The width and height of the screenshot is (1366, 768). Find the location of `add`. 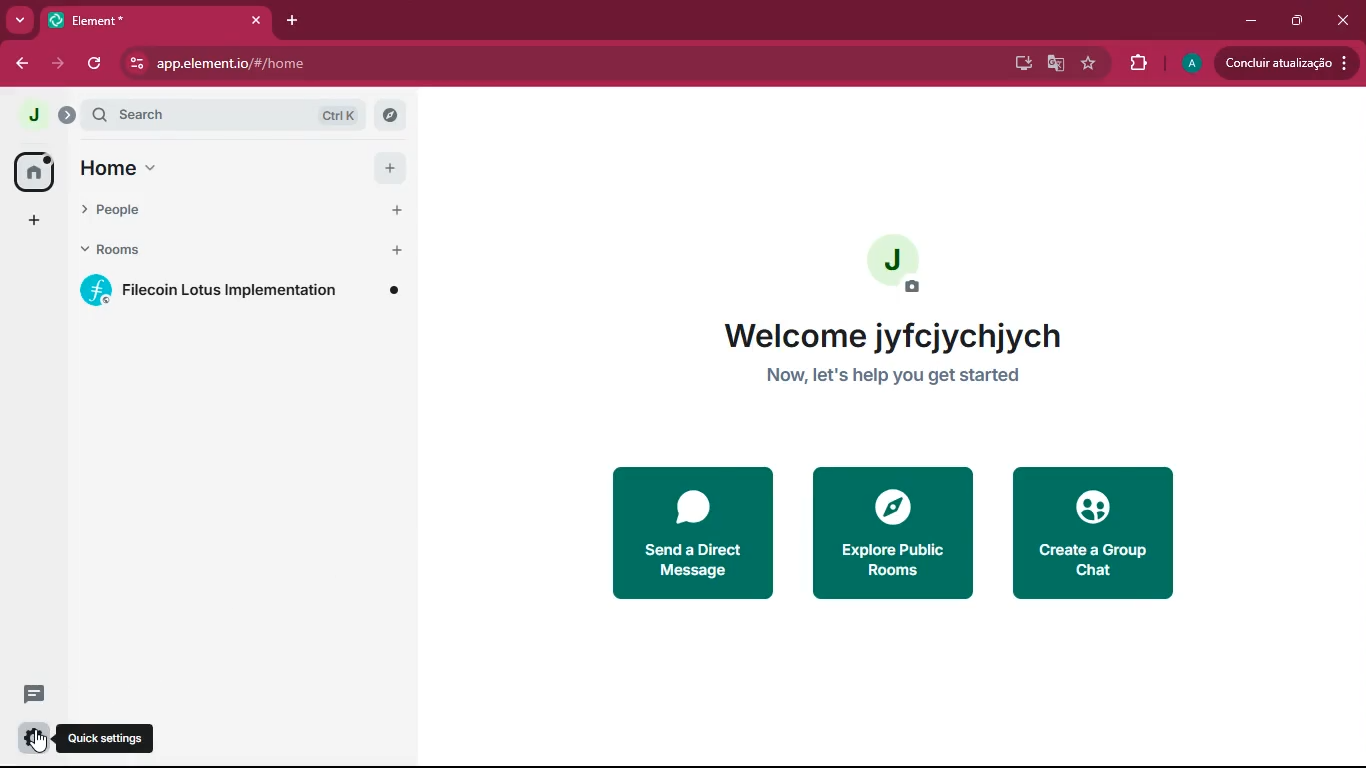

add is located at coordinates (386, 169).